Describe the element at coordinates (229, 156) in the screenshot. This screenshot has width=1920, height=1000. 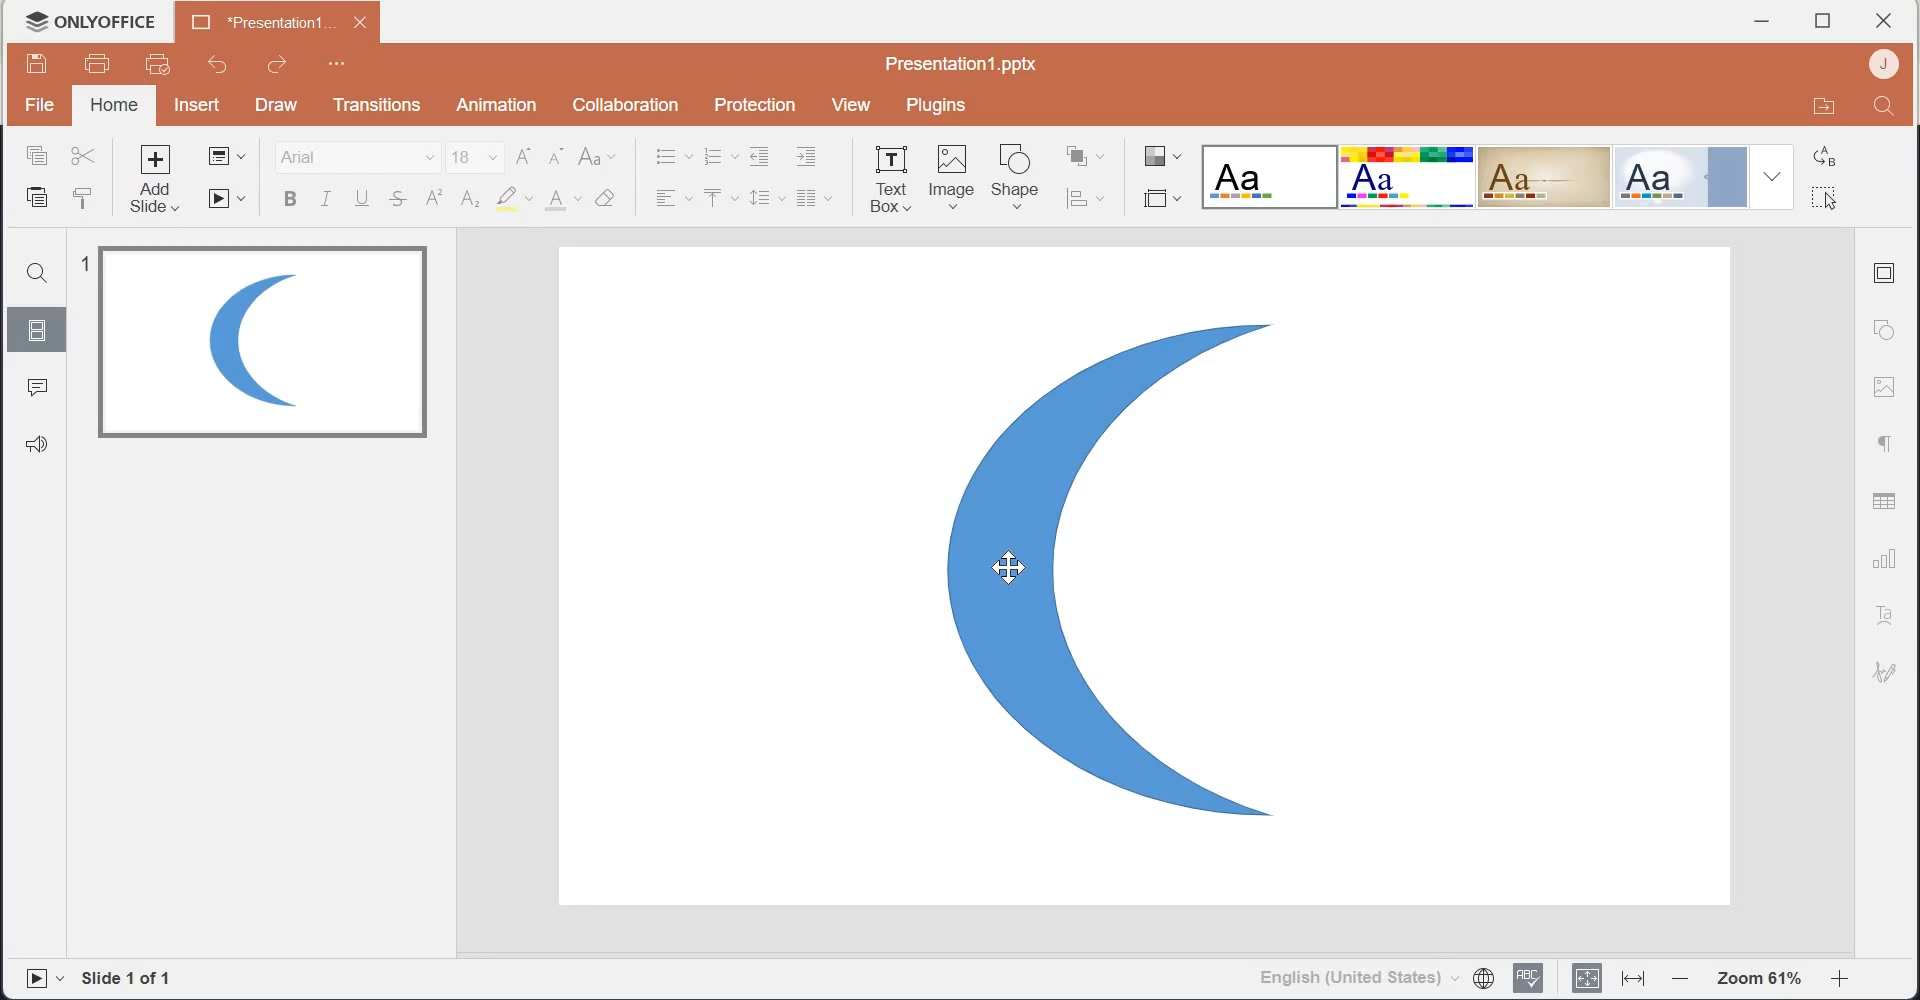
I see `Change slide layout` at that location.